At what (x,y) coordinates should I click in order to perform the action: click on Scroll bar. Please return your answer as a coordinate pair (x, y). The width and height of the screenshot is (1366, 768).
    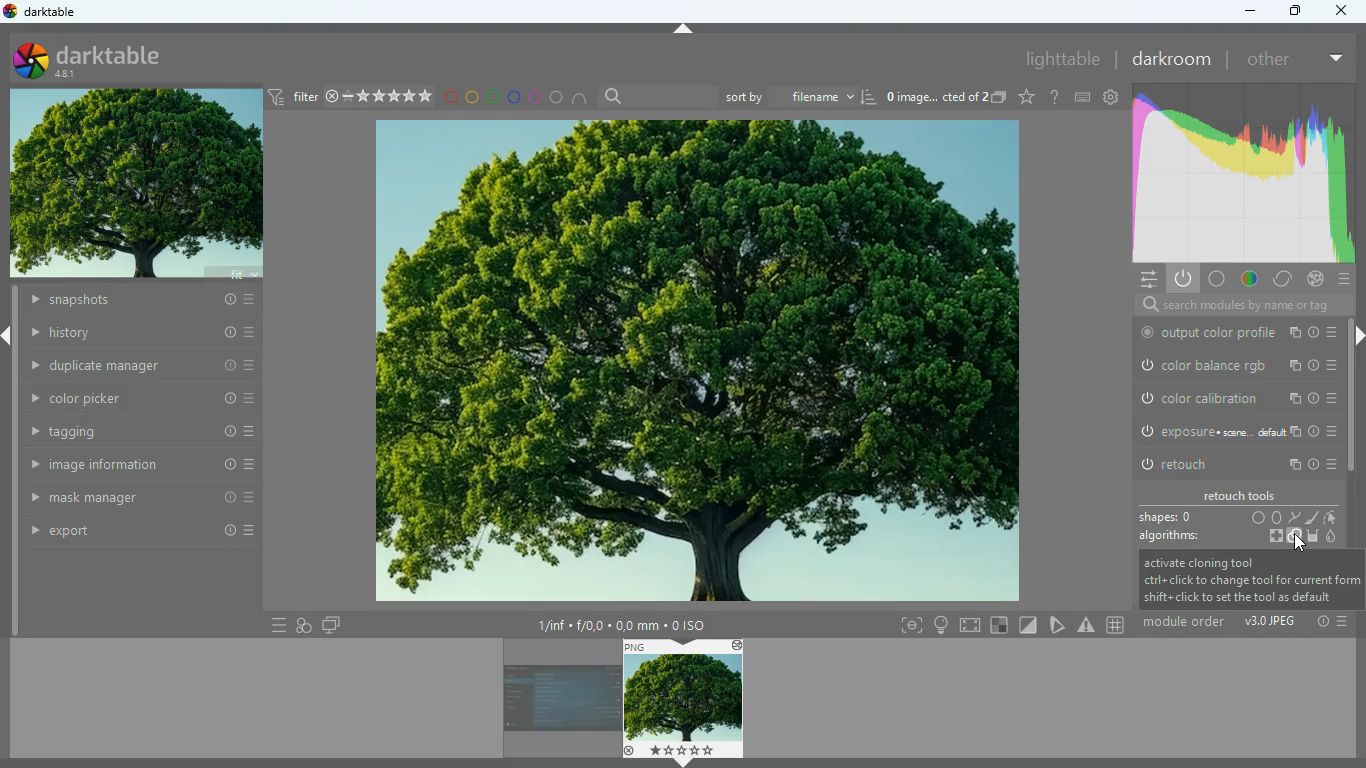
    Looking at the image, I should click on (13, 464).